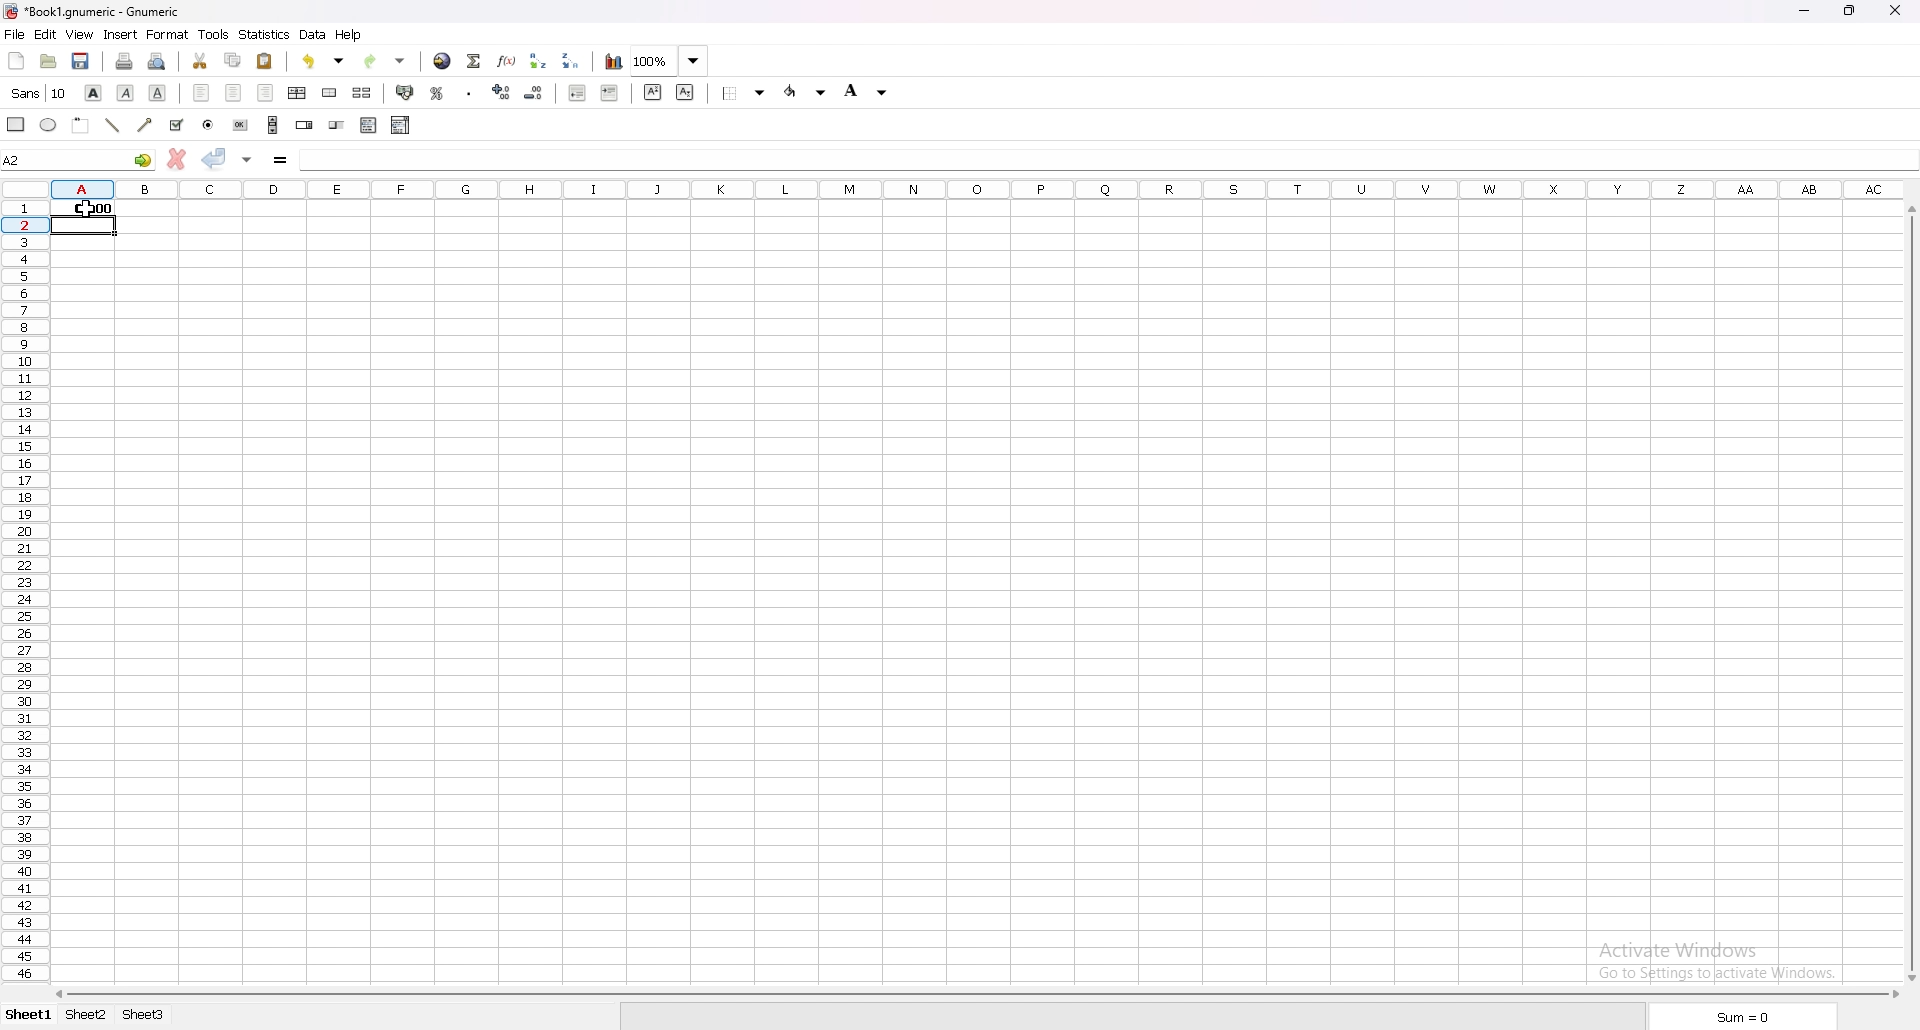 The width and height of the screenshot is (1920, 1030). Describe the element at coordinates (159, 94) in the screenshot. I see `underline` at that location.